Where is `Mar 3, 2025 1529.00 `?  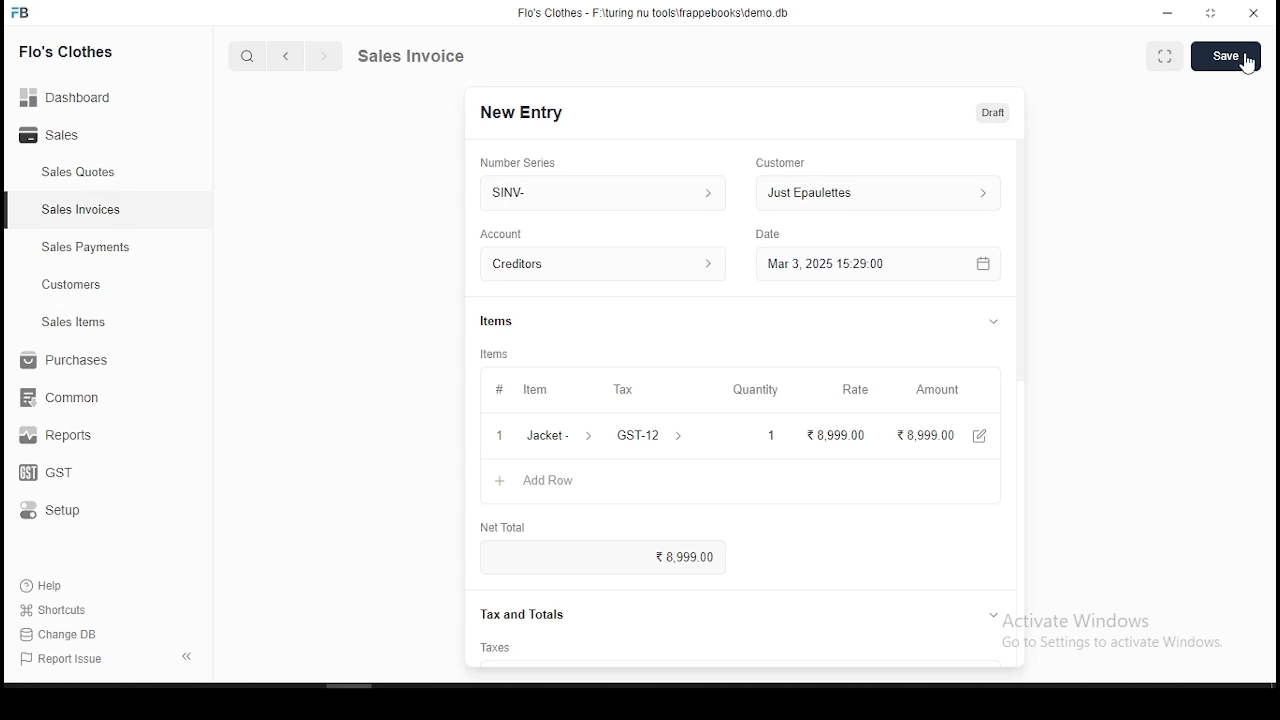
Mar 3, 2025 1529.00  is located at coordinates (857, 266).